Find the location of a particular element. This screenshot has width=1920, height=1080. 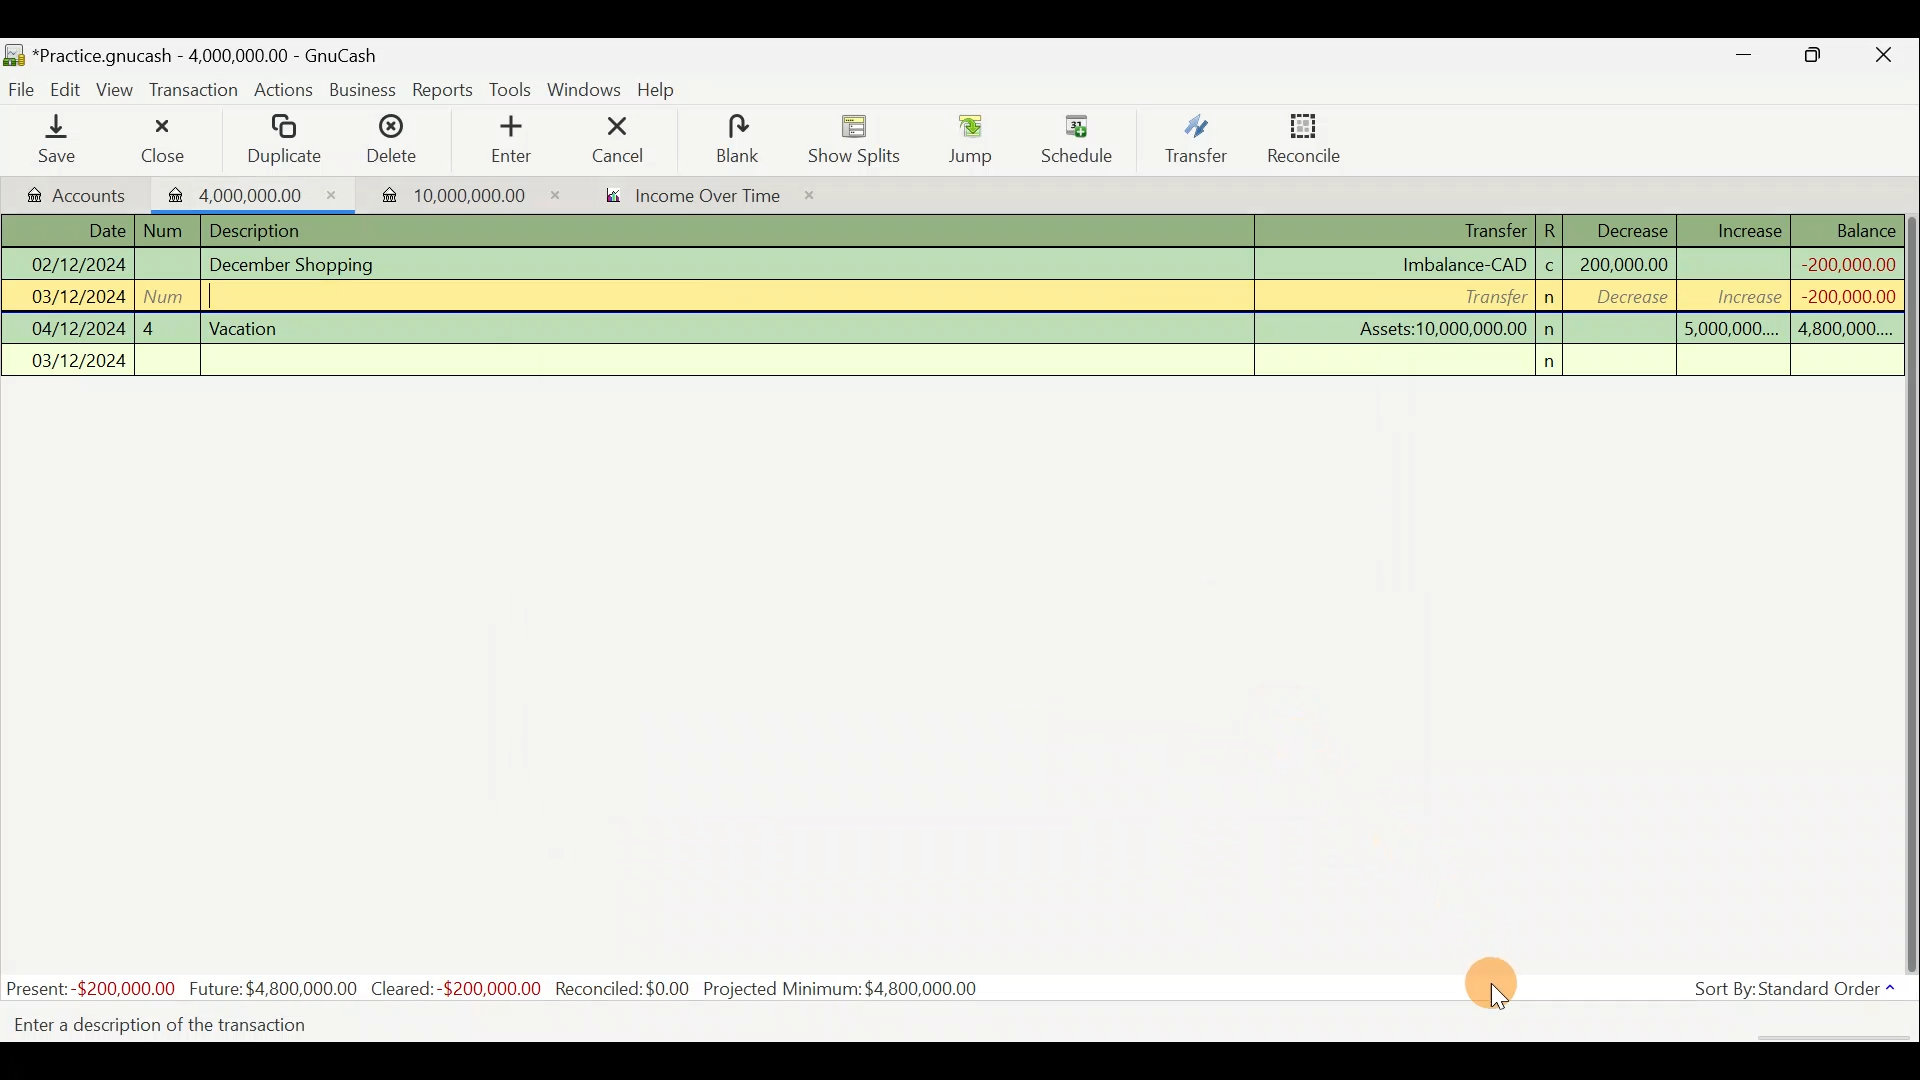

December Shopping is located at coordinates (301, 265).